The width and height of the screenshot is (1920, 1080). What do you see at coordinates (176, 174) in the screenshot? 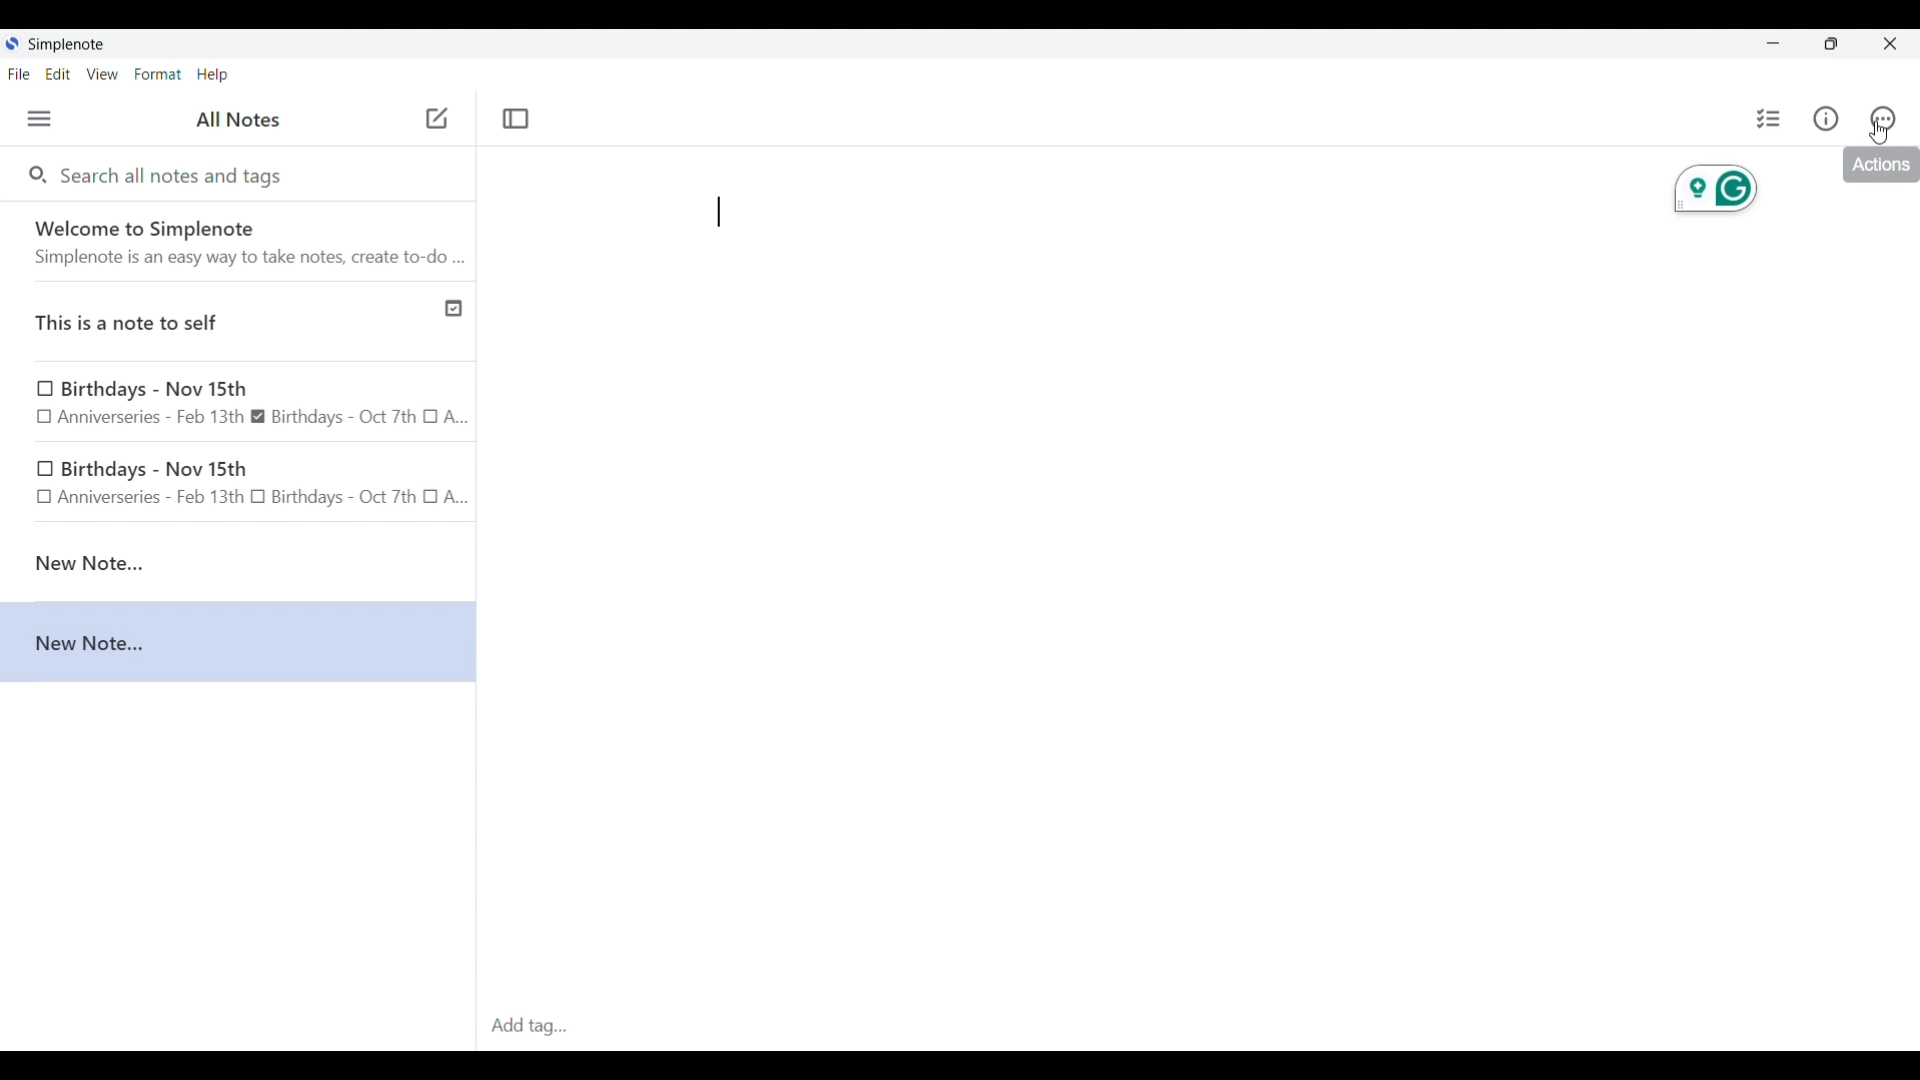
I see `Search all notes and tags` at bounding box center [176, 174].